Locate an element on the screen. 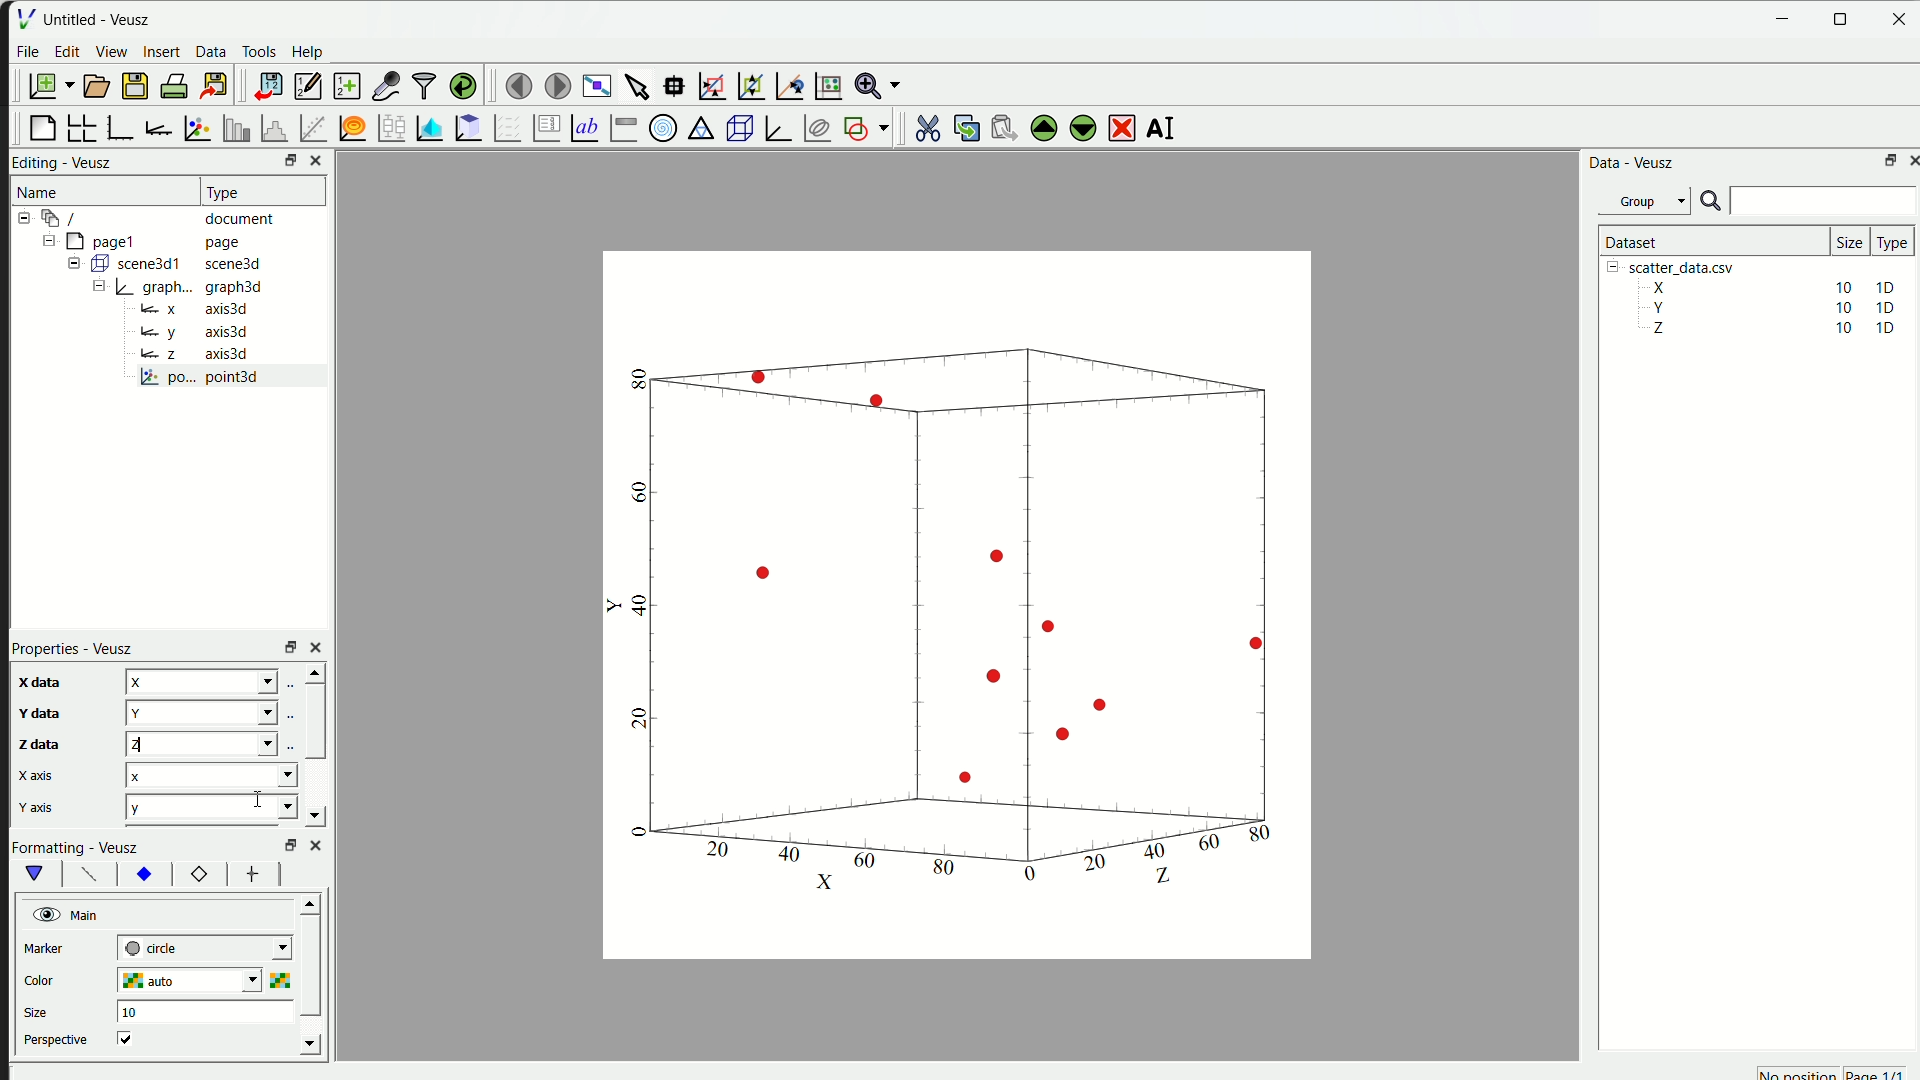 This screenshot has height=1080, width=1920. | Type is located at coordinates (1889, 242).